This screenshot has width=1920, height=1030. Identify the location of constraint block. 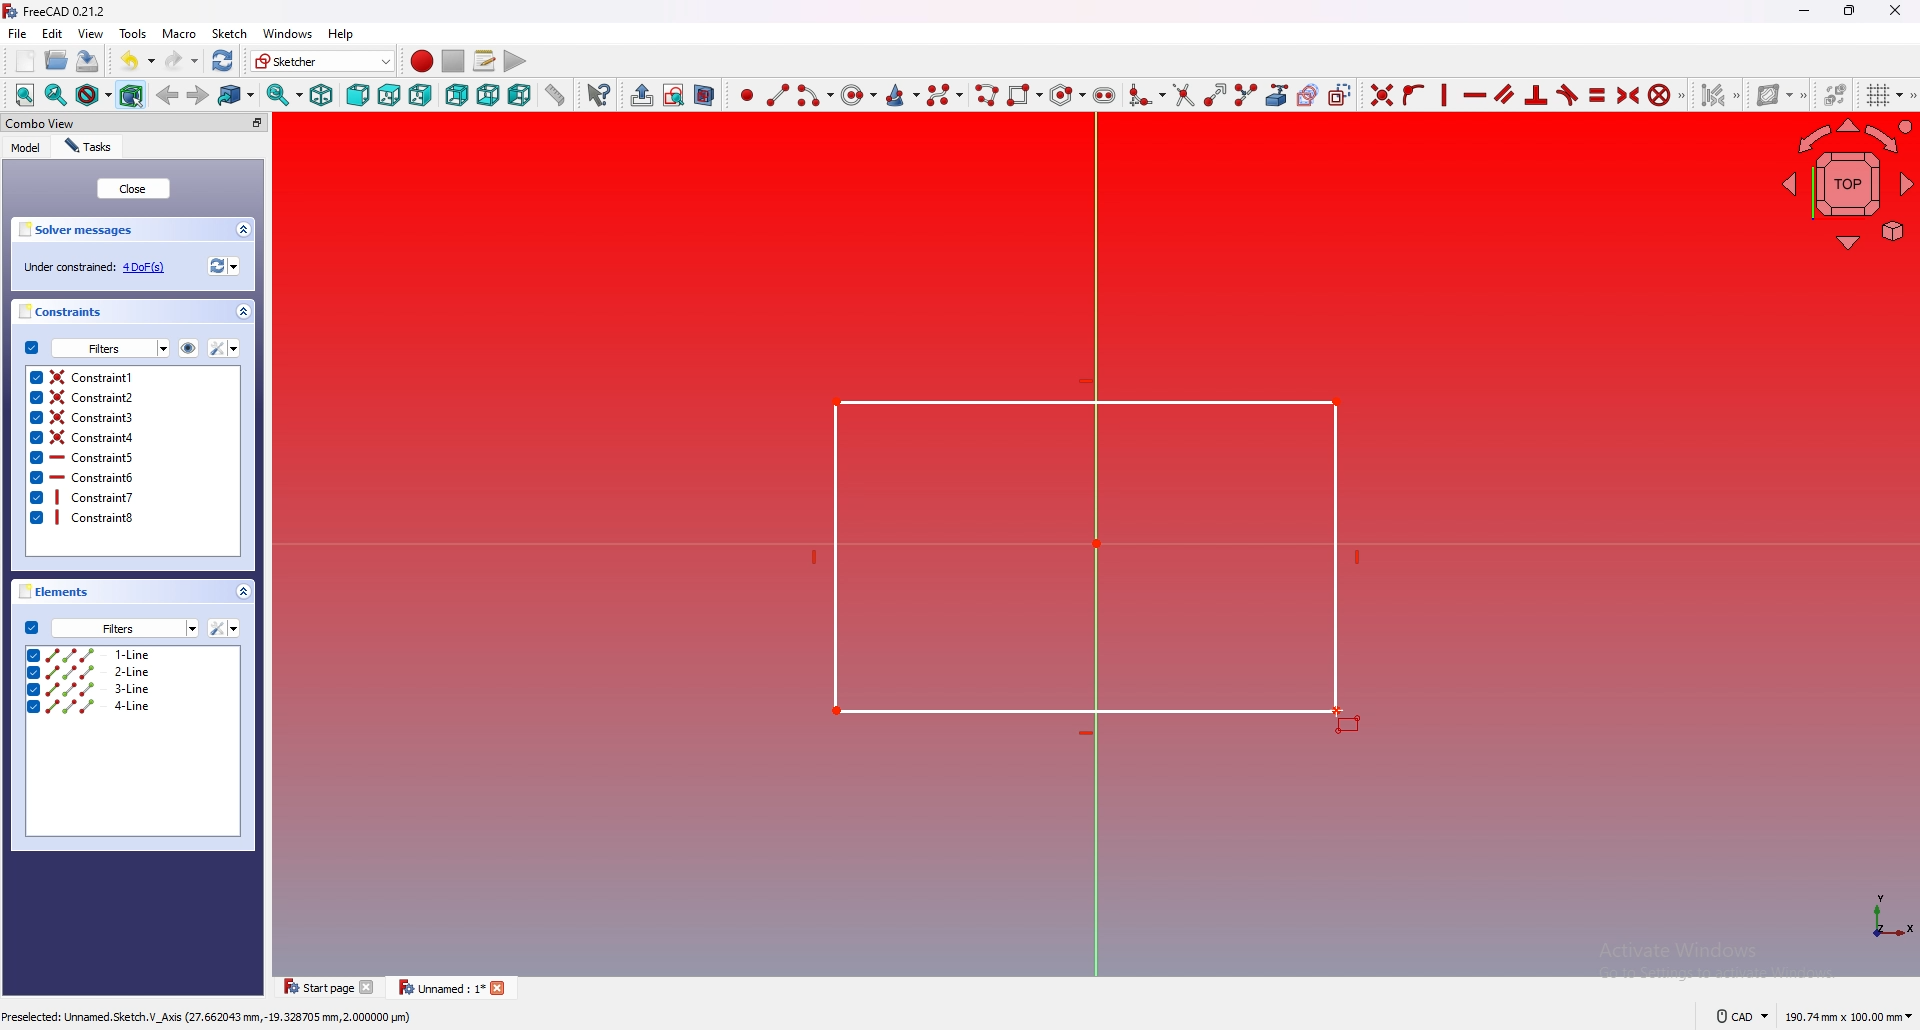
(1660, 94).